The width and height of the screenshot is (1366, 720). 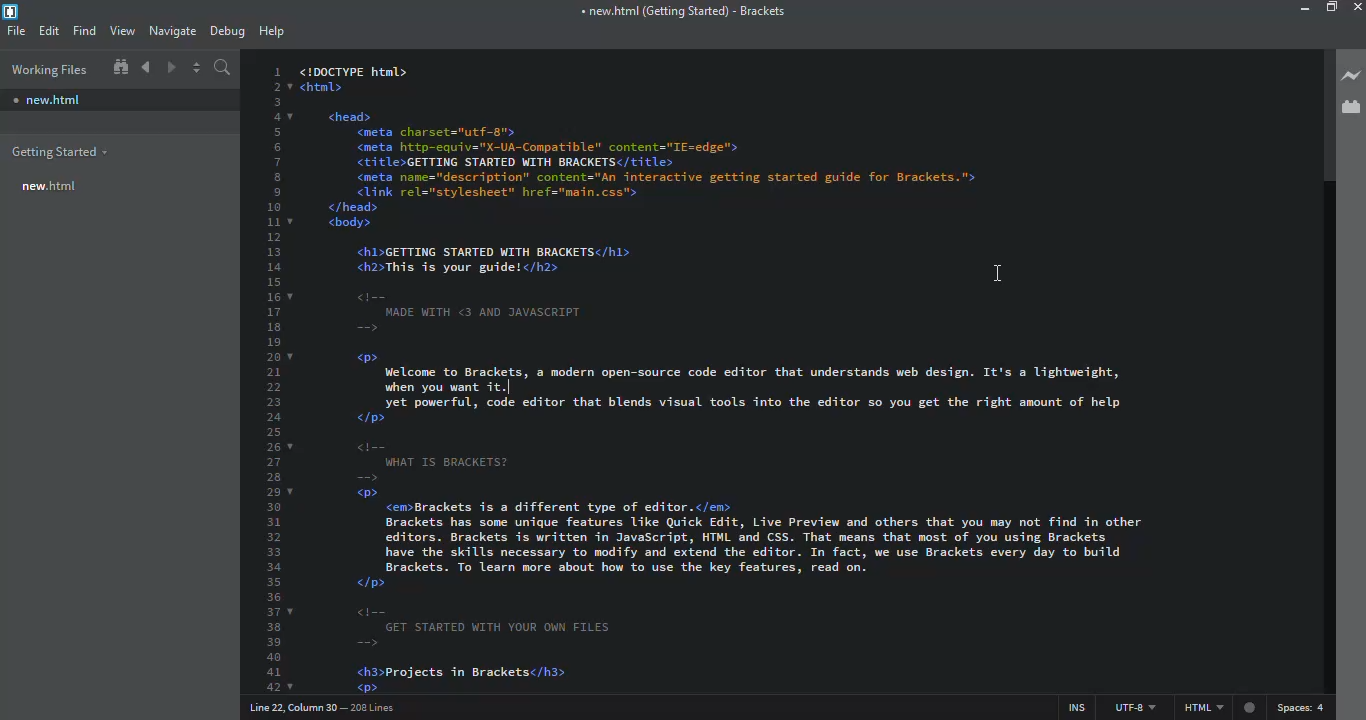 What do you see at coordinates (982, 267) in the screenshot?
I see `cursor` at bounding box center [982, 267].